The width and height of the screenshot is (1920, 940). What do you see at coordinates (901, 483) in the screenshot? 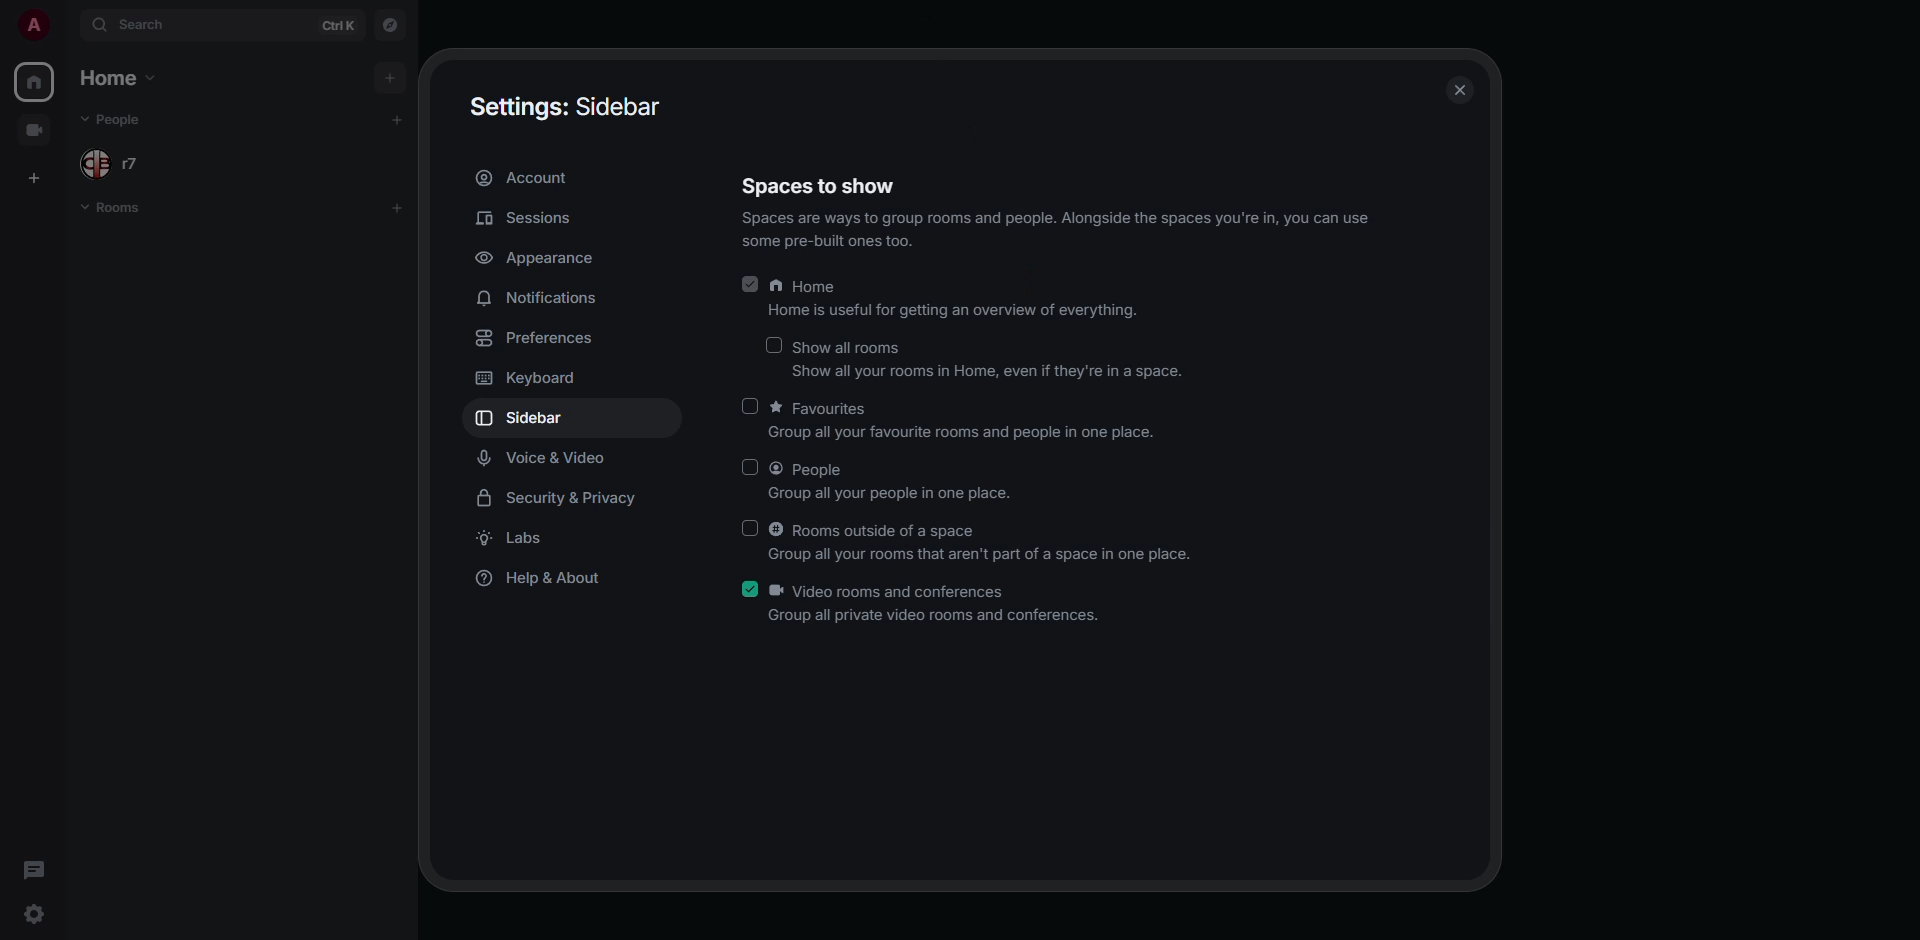
I see `@ People
Group all your people in one place.` at bounding box center [901, 483].